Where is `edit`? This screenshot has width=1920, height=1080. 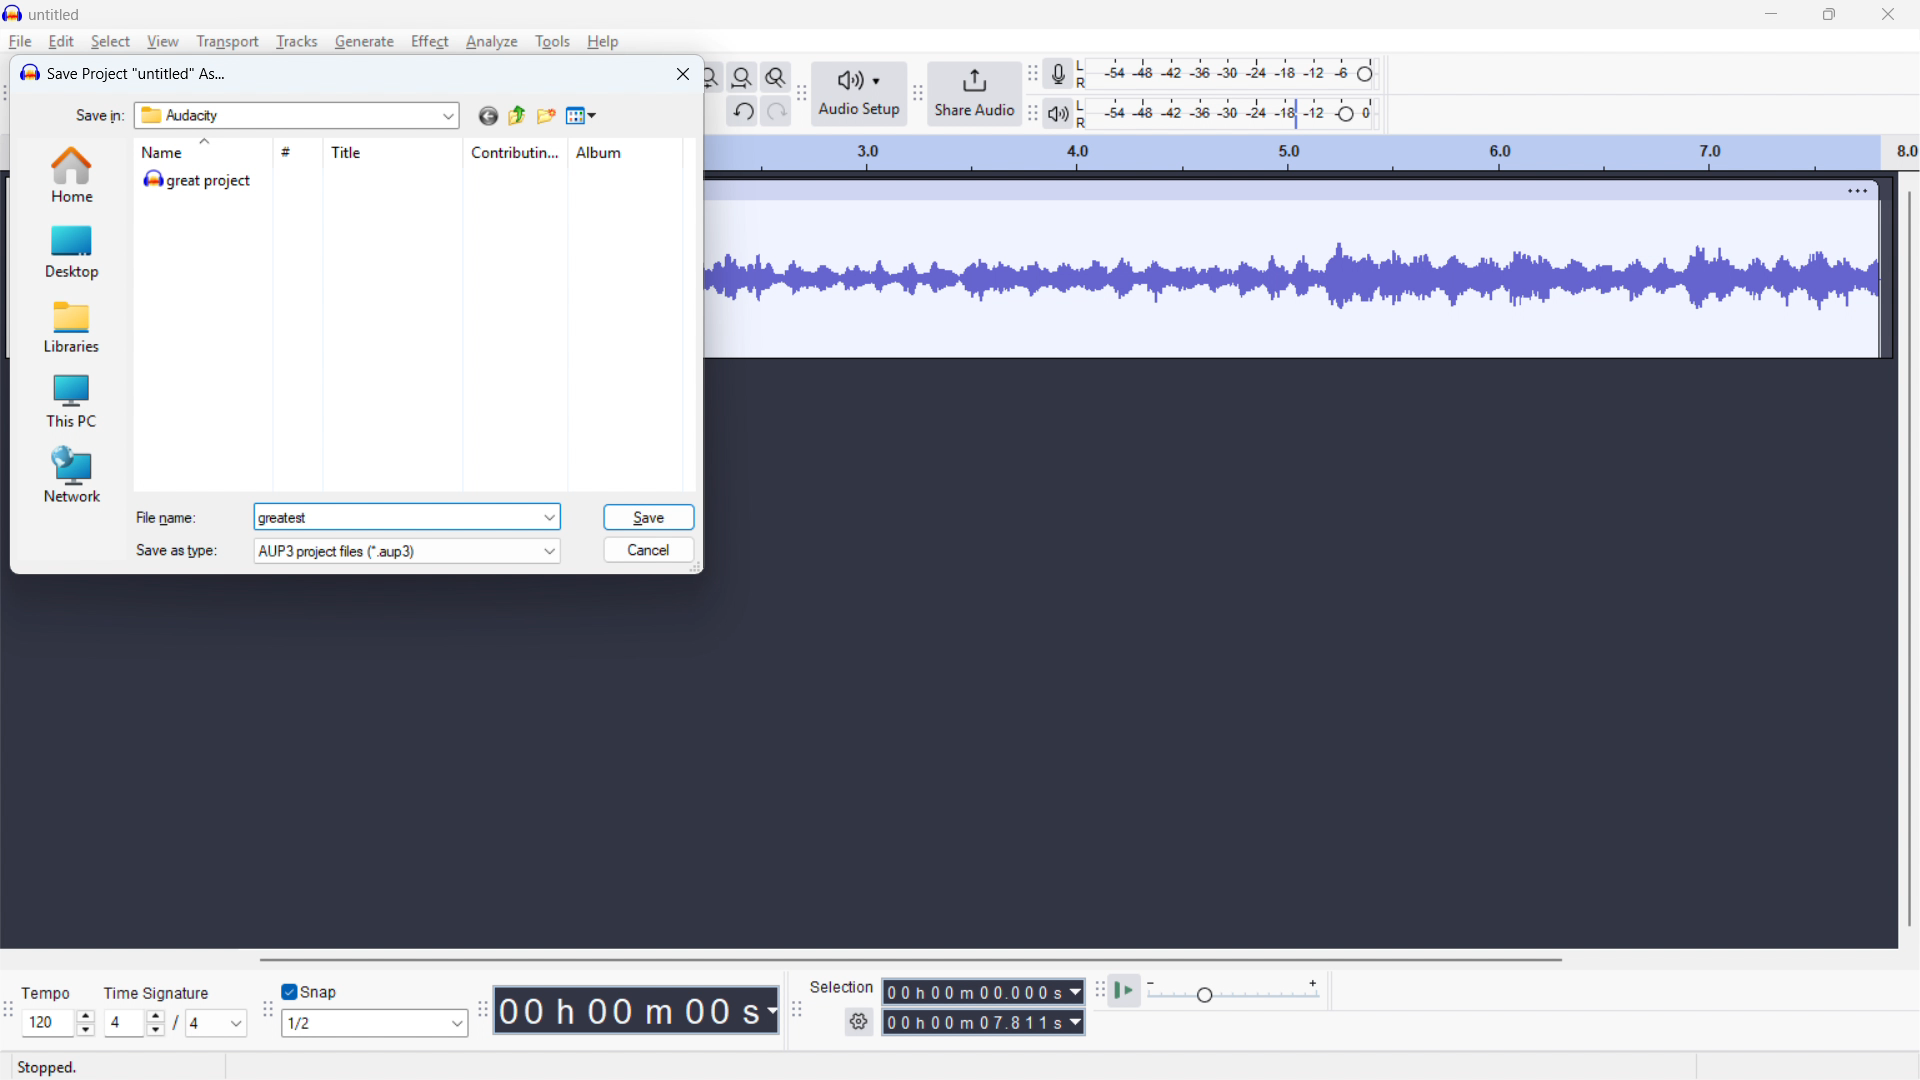 edit is located at coordinates (62, 42).